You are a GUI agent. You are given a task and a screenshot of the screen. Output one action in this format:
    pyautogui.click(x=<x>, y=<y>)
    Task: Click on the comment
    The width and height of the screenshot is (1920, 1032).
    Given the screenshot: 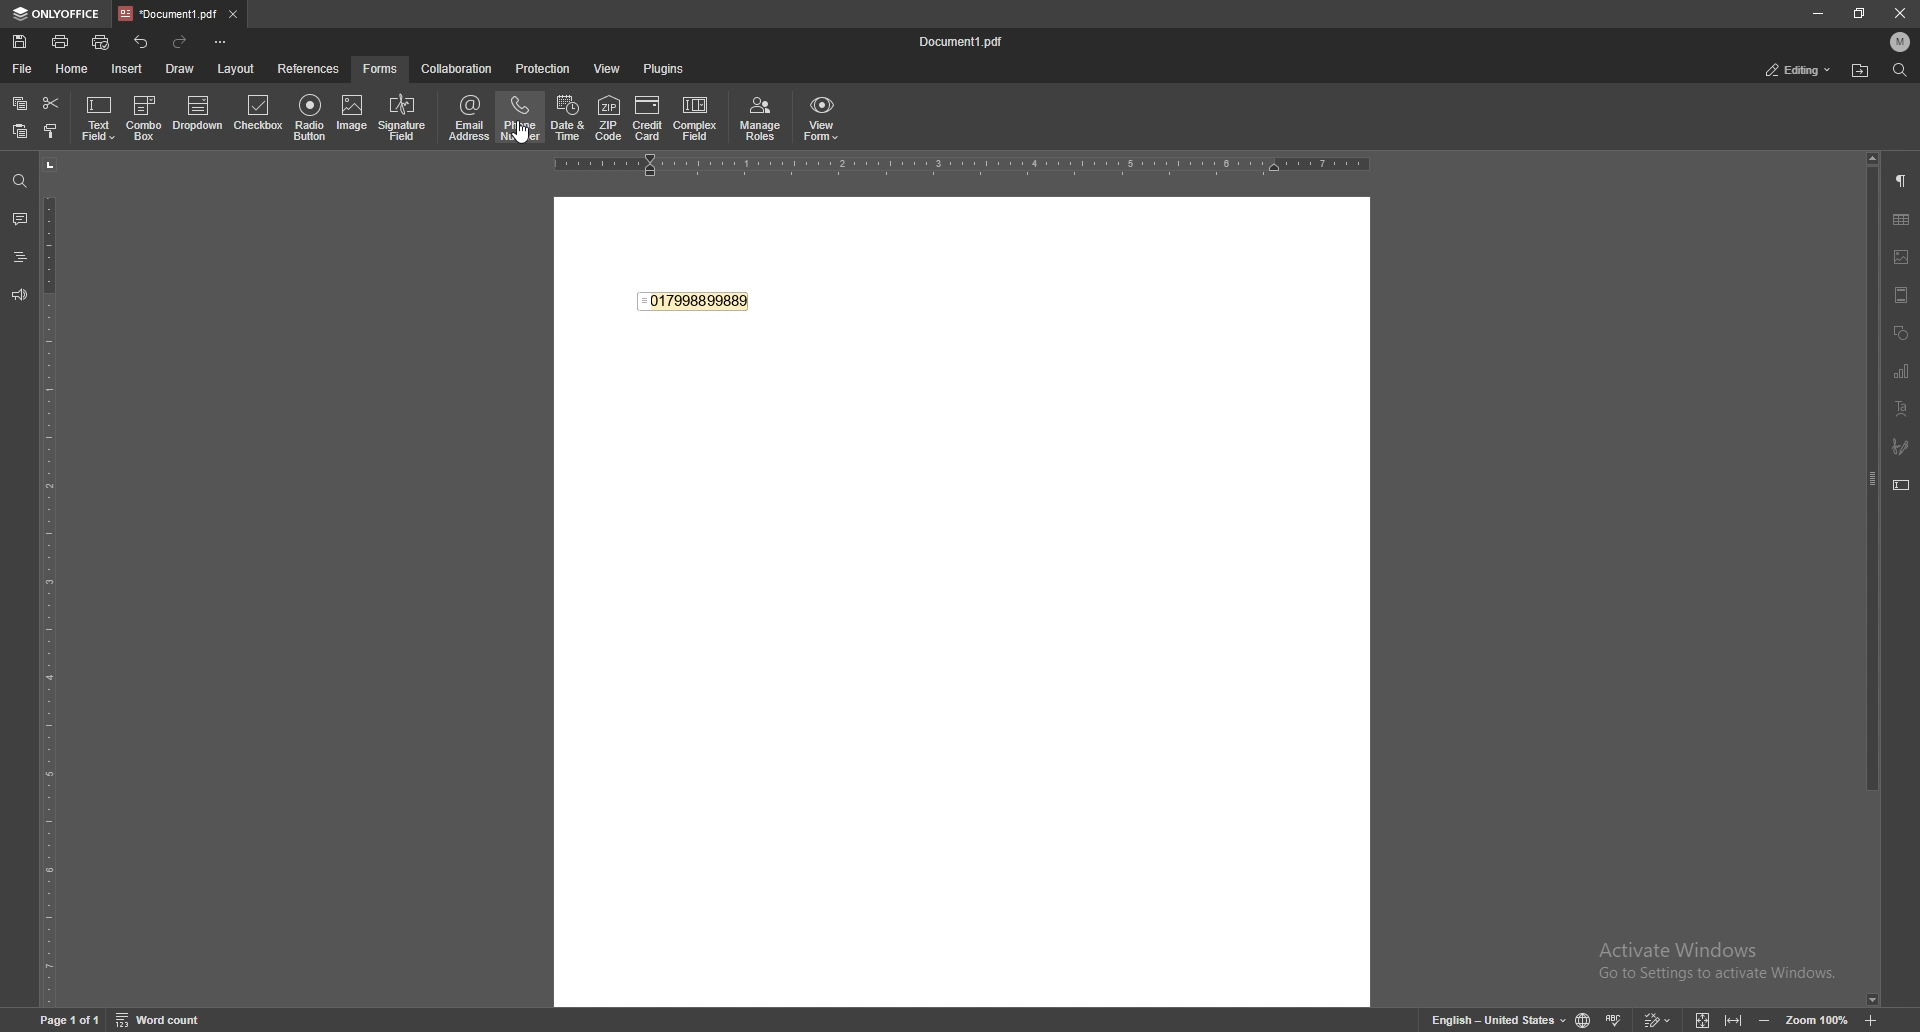 What is the action you would take?
    pyautogui.click(x=19, y=219)
    